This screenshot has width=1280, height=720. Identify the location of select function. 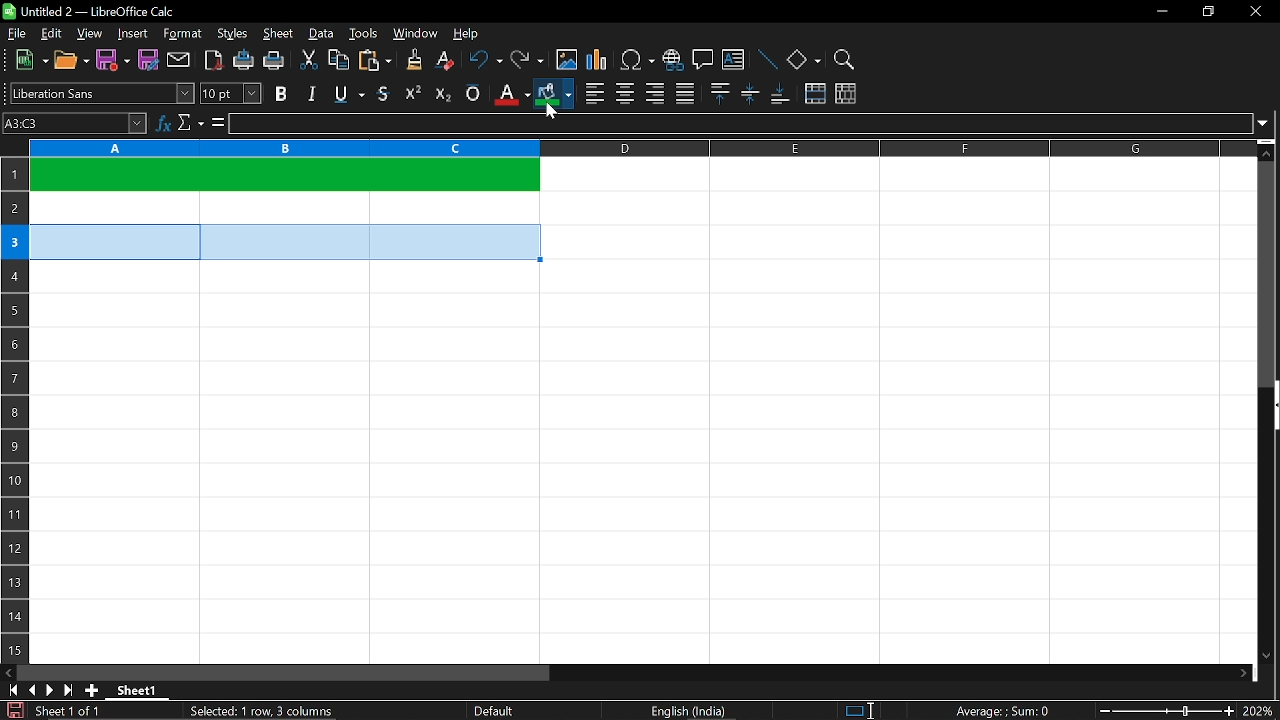
(190, 124).